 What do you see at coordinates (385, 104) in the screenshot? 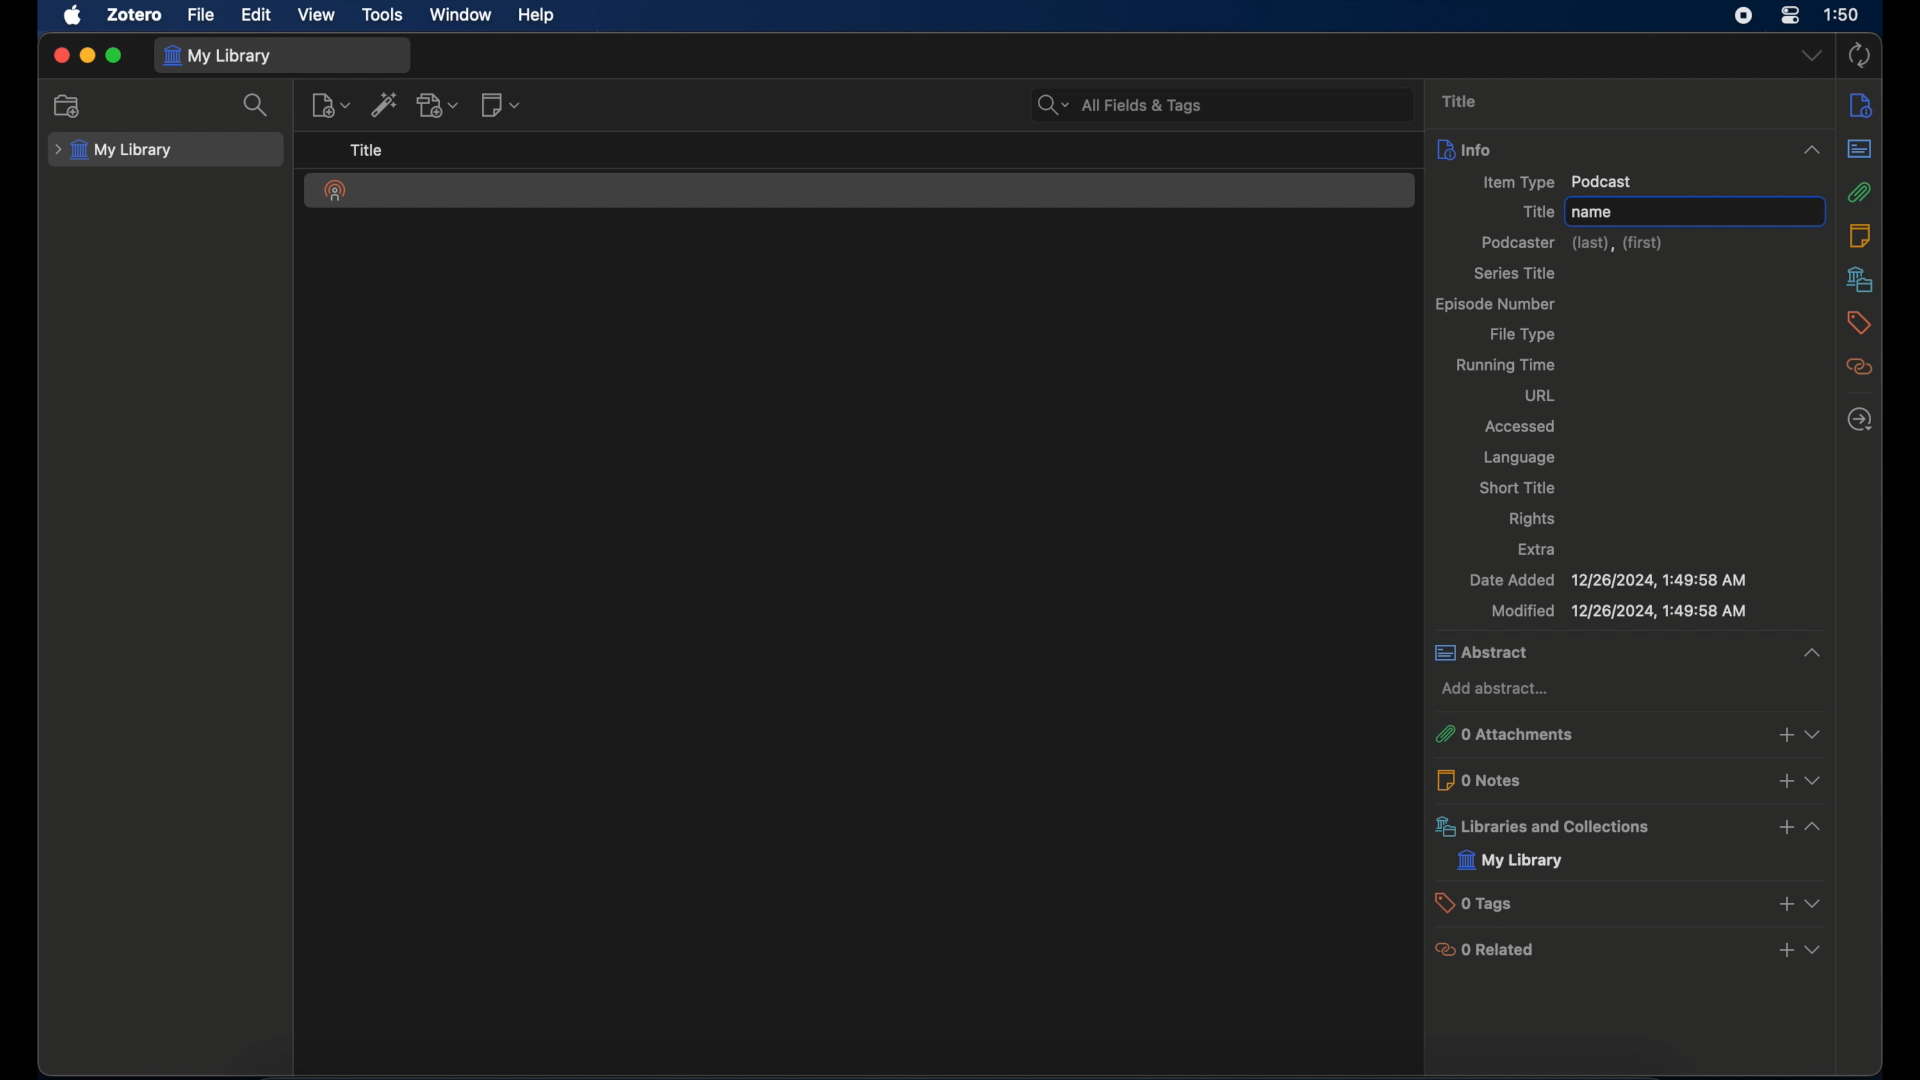
I see `add item by identifier` at bounding box center [385, 104].